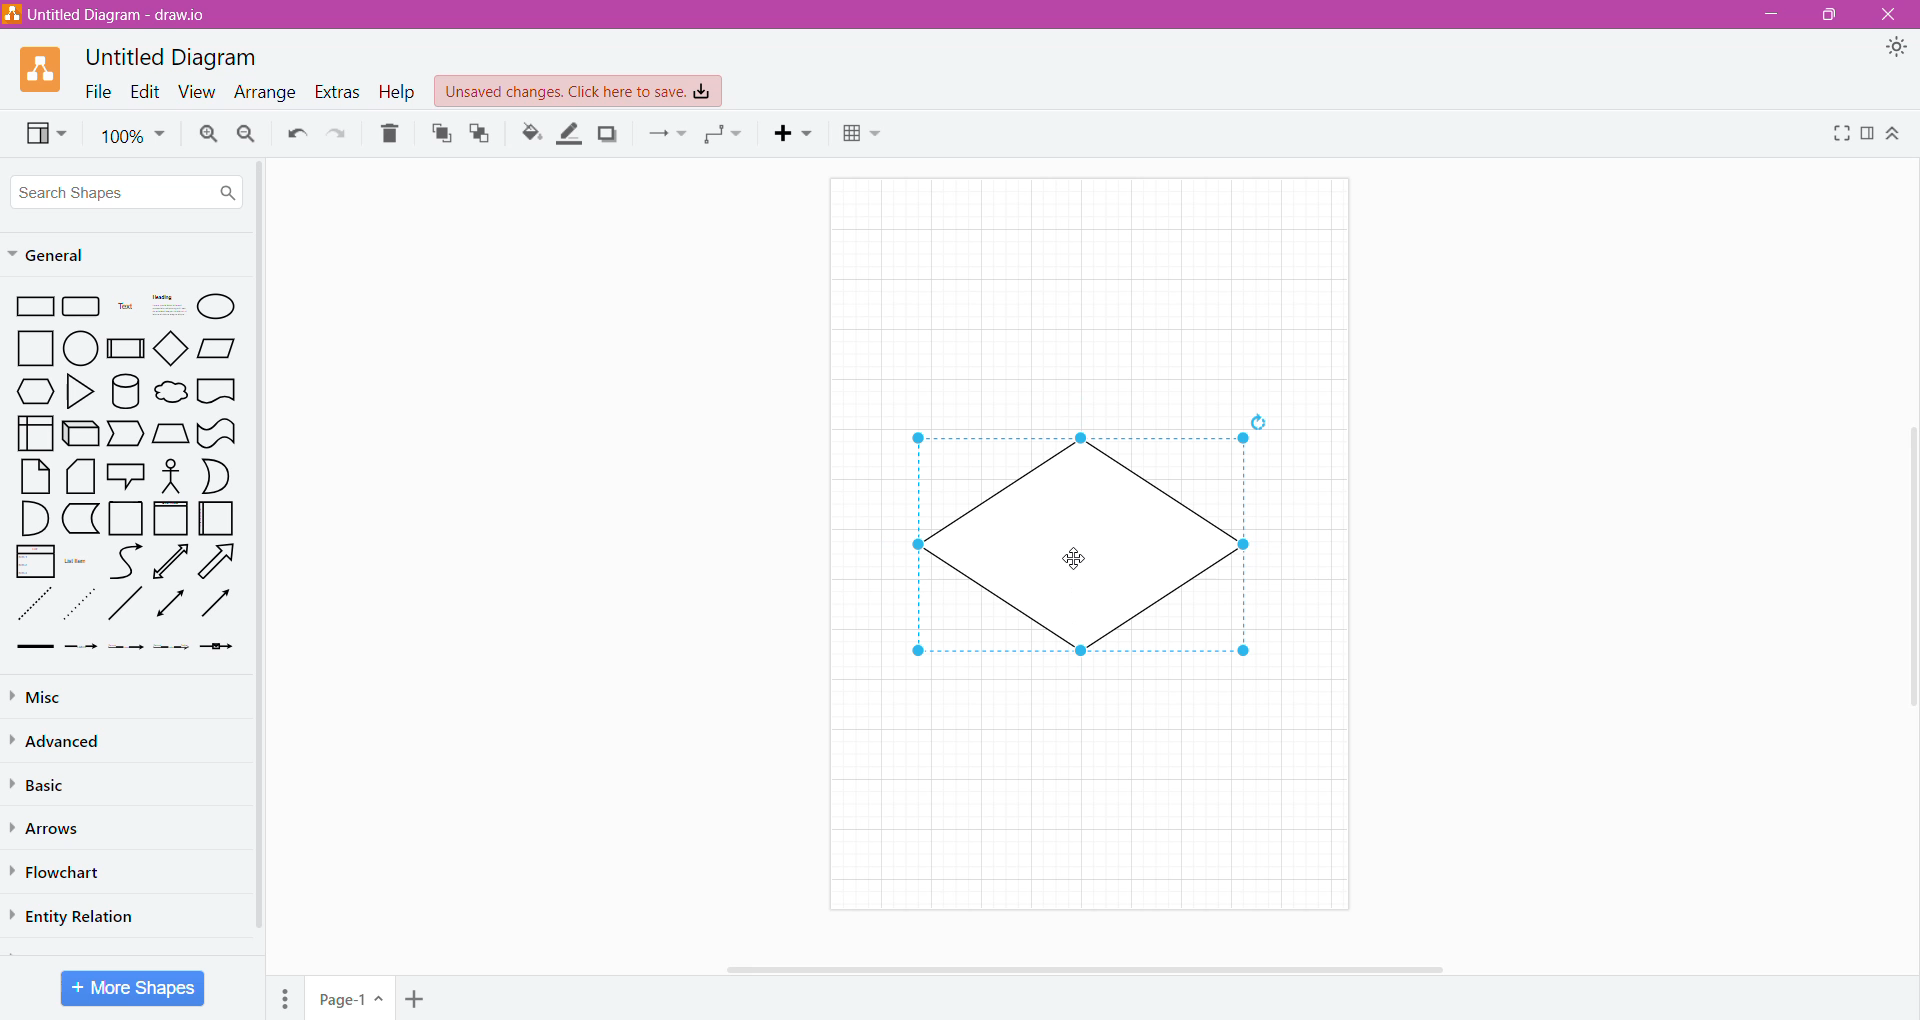 This screenshot has height=1020, width=1920. I want to click on Fill Color, so click(532, 133).